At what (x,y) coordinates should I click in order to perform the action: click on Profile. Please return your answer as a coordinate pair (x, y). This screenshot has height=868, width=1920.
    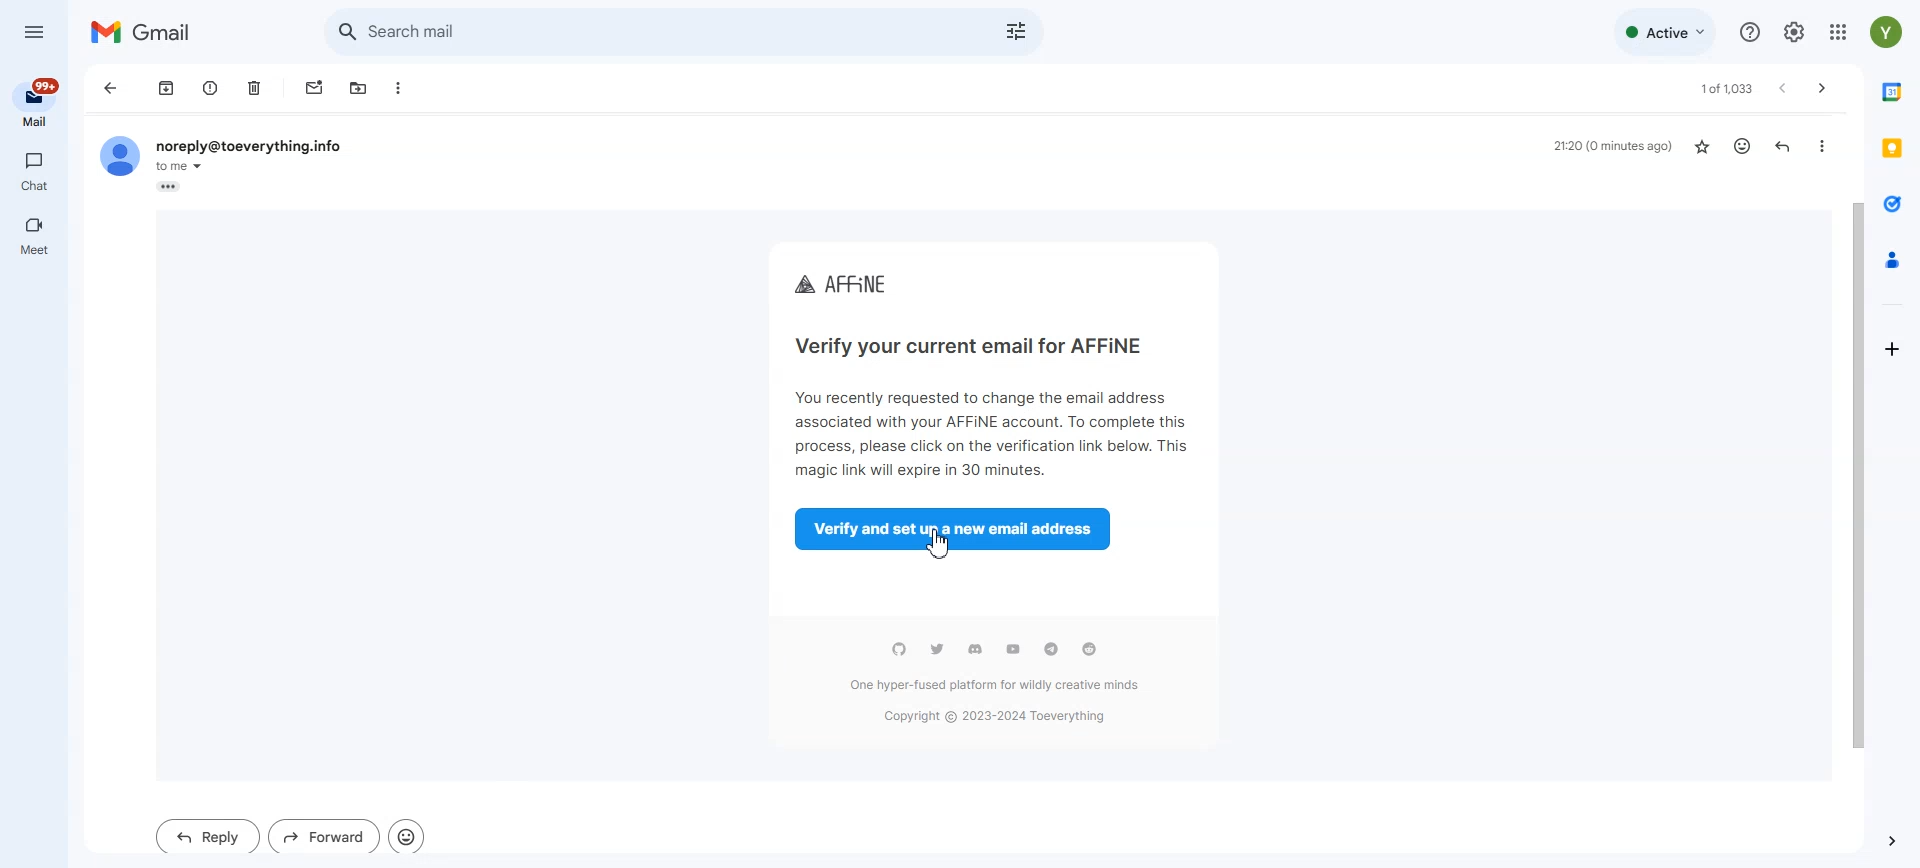
    Looking at the image, I should click on (117, 157).